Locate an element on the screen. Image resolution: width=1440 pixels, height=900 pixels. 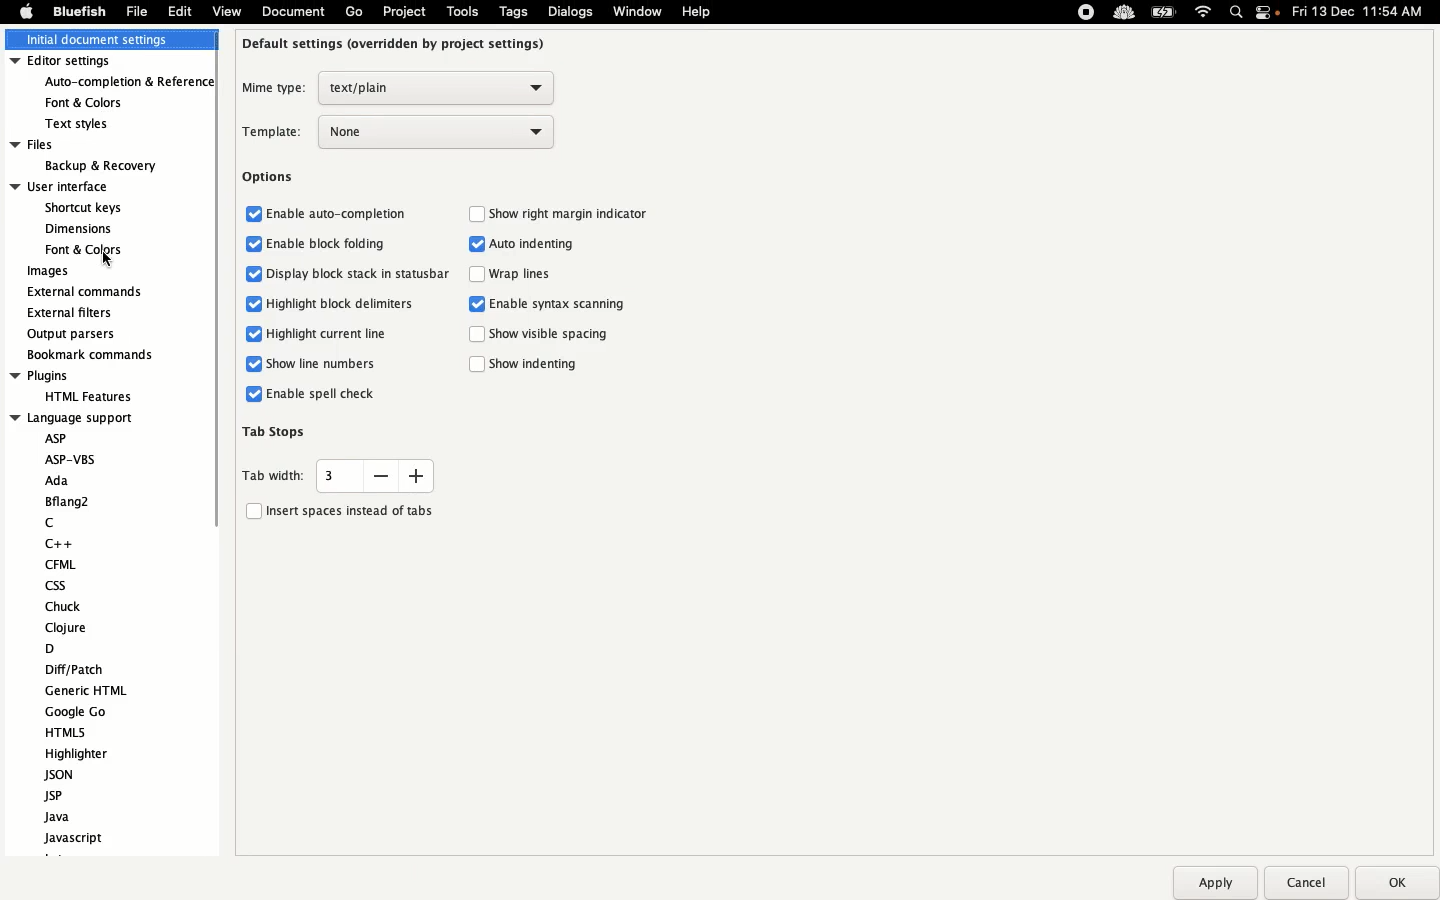
fonts & colors is located at coordinates (99, 101).